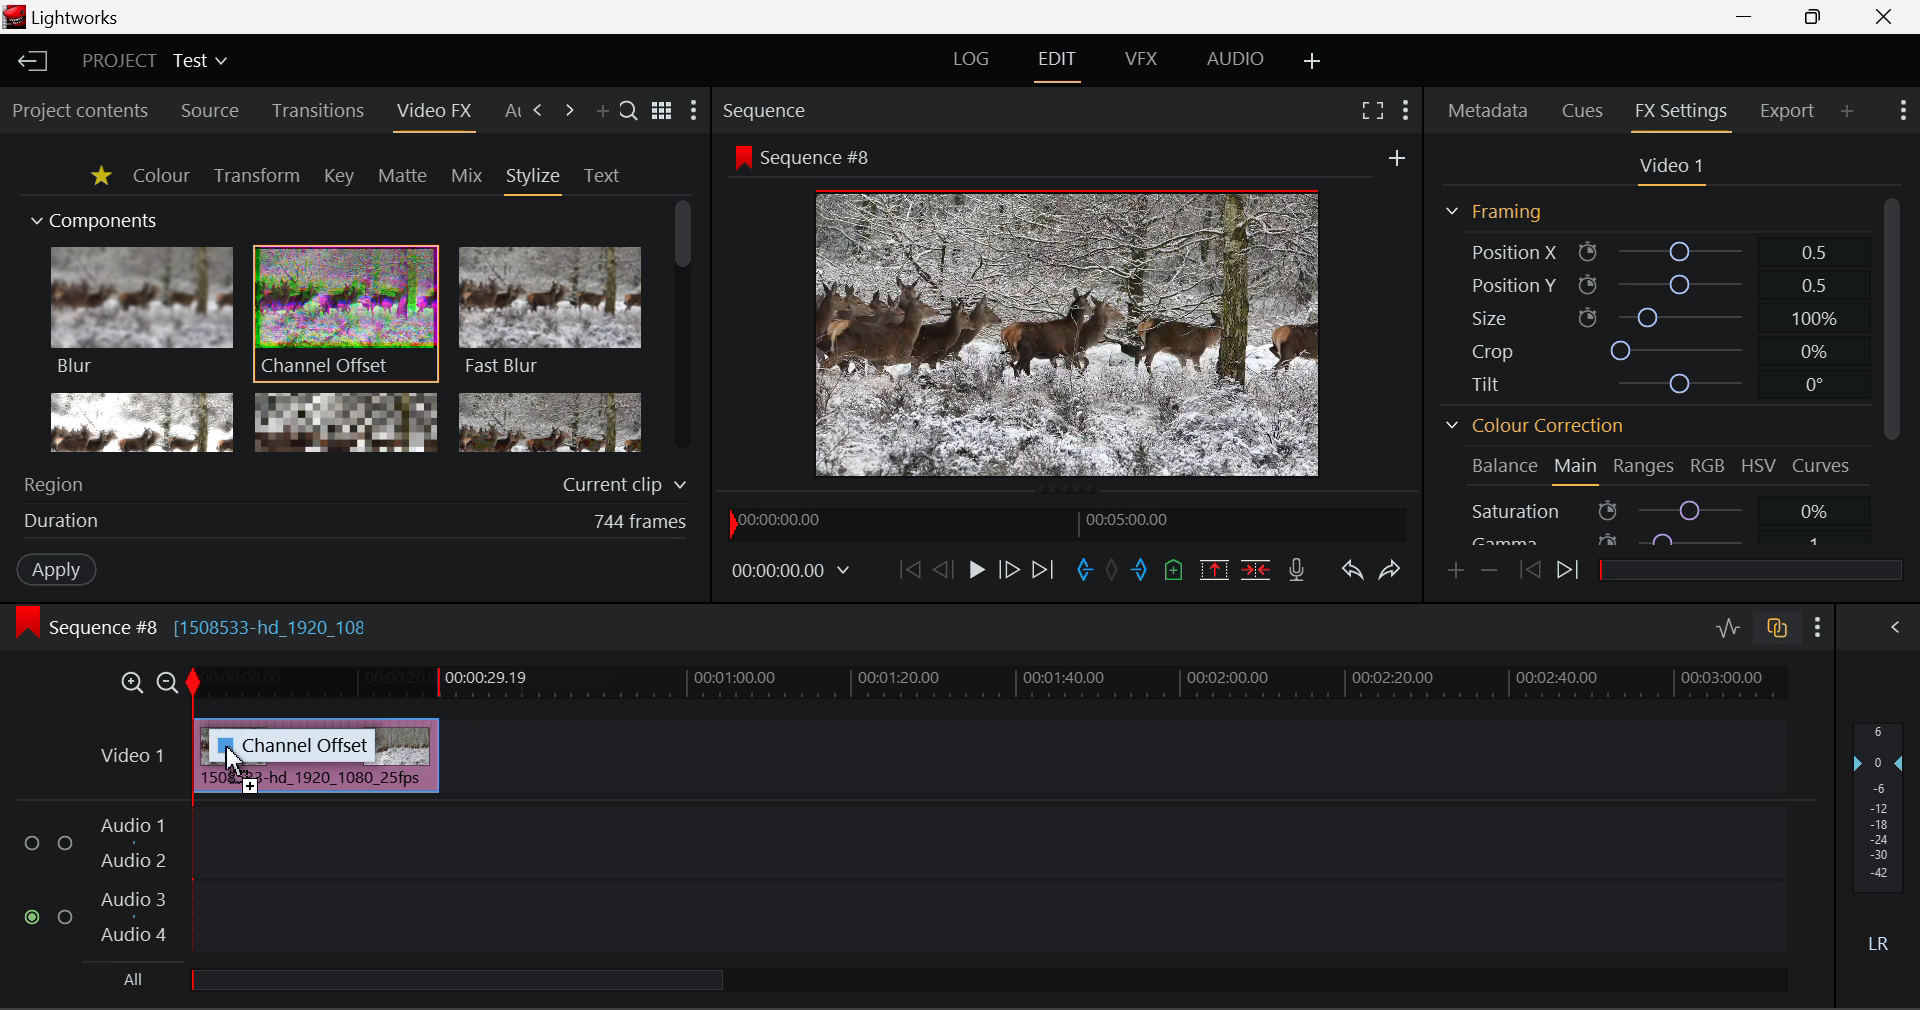 The width and height of the screenshot is (1920, 1010). What do you see at coordinates (1574, 469) in the screenshot?
I see `Main Tab Open` at bounding box center [1574, 469].